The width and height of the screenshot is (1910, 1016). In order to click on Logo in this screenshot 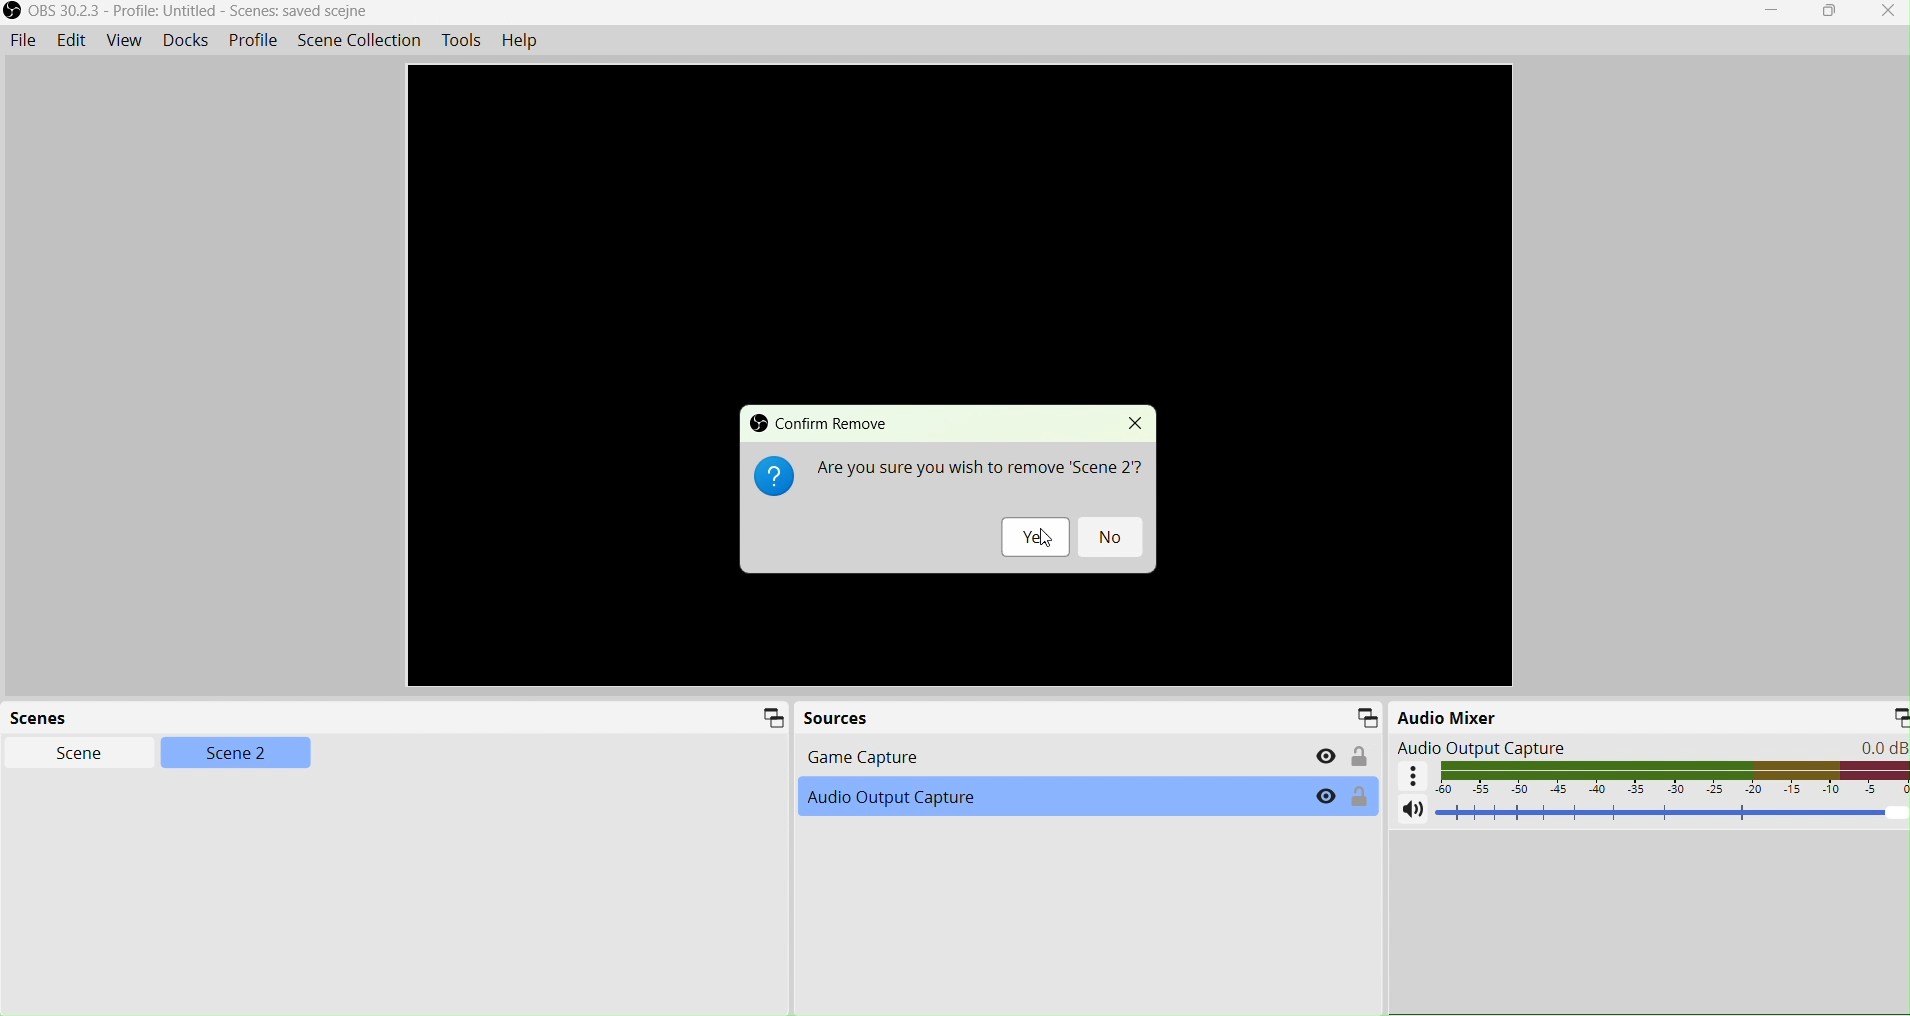, I will do `click(773, 476)`.